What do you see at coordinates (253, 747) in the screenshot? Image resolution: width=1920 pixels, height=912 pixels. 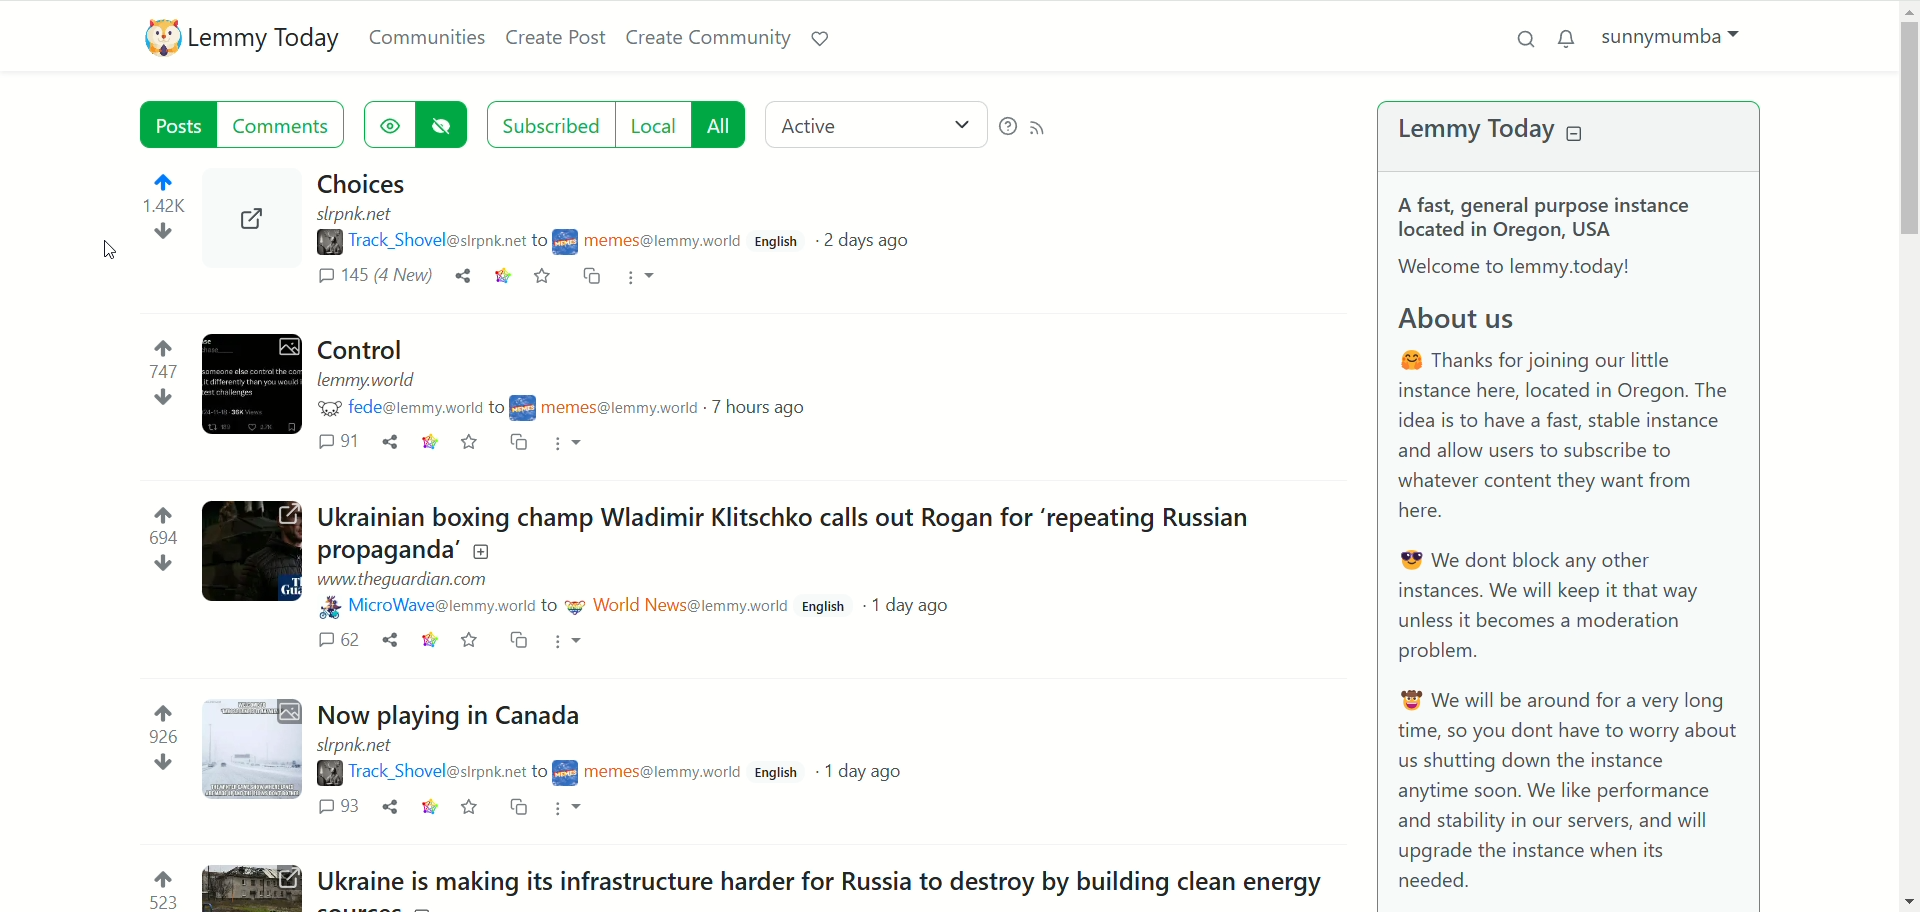 I see `Thumbnail` at bounding box center [253, 747].